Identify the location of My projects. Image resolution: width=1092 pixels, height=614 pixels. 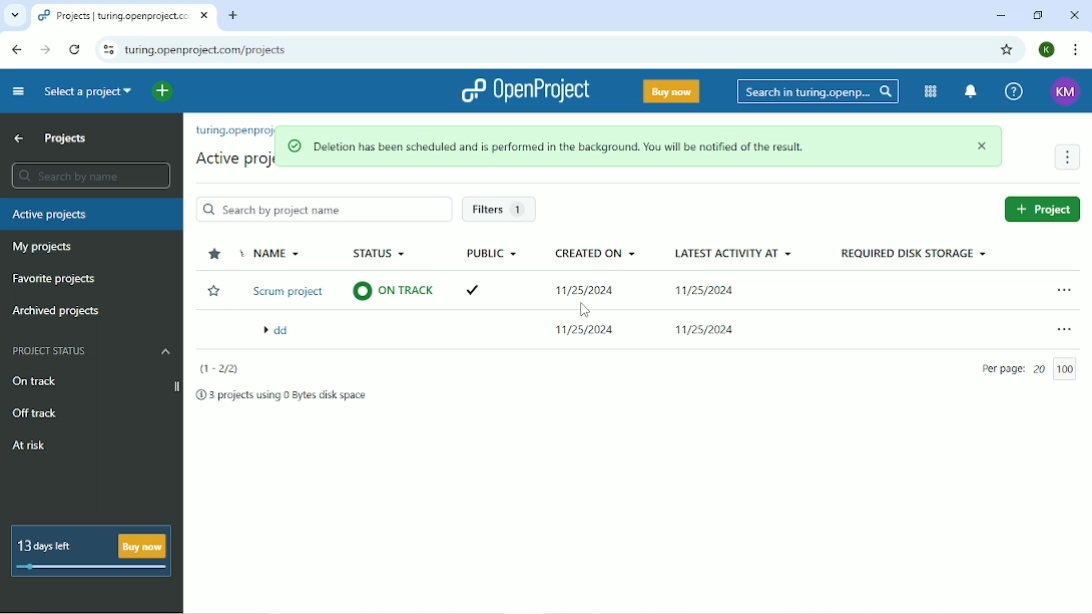
(44, 248).